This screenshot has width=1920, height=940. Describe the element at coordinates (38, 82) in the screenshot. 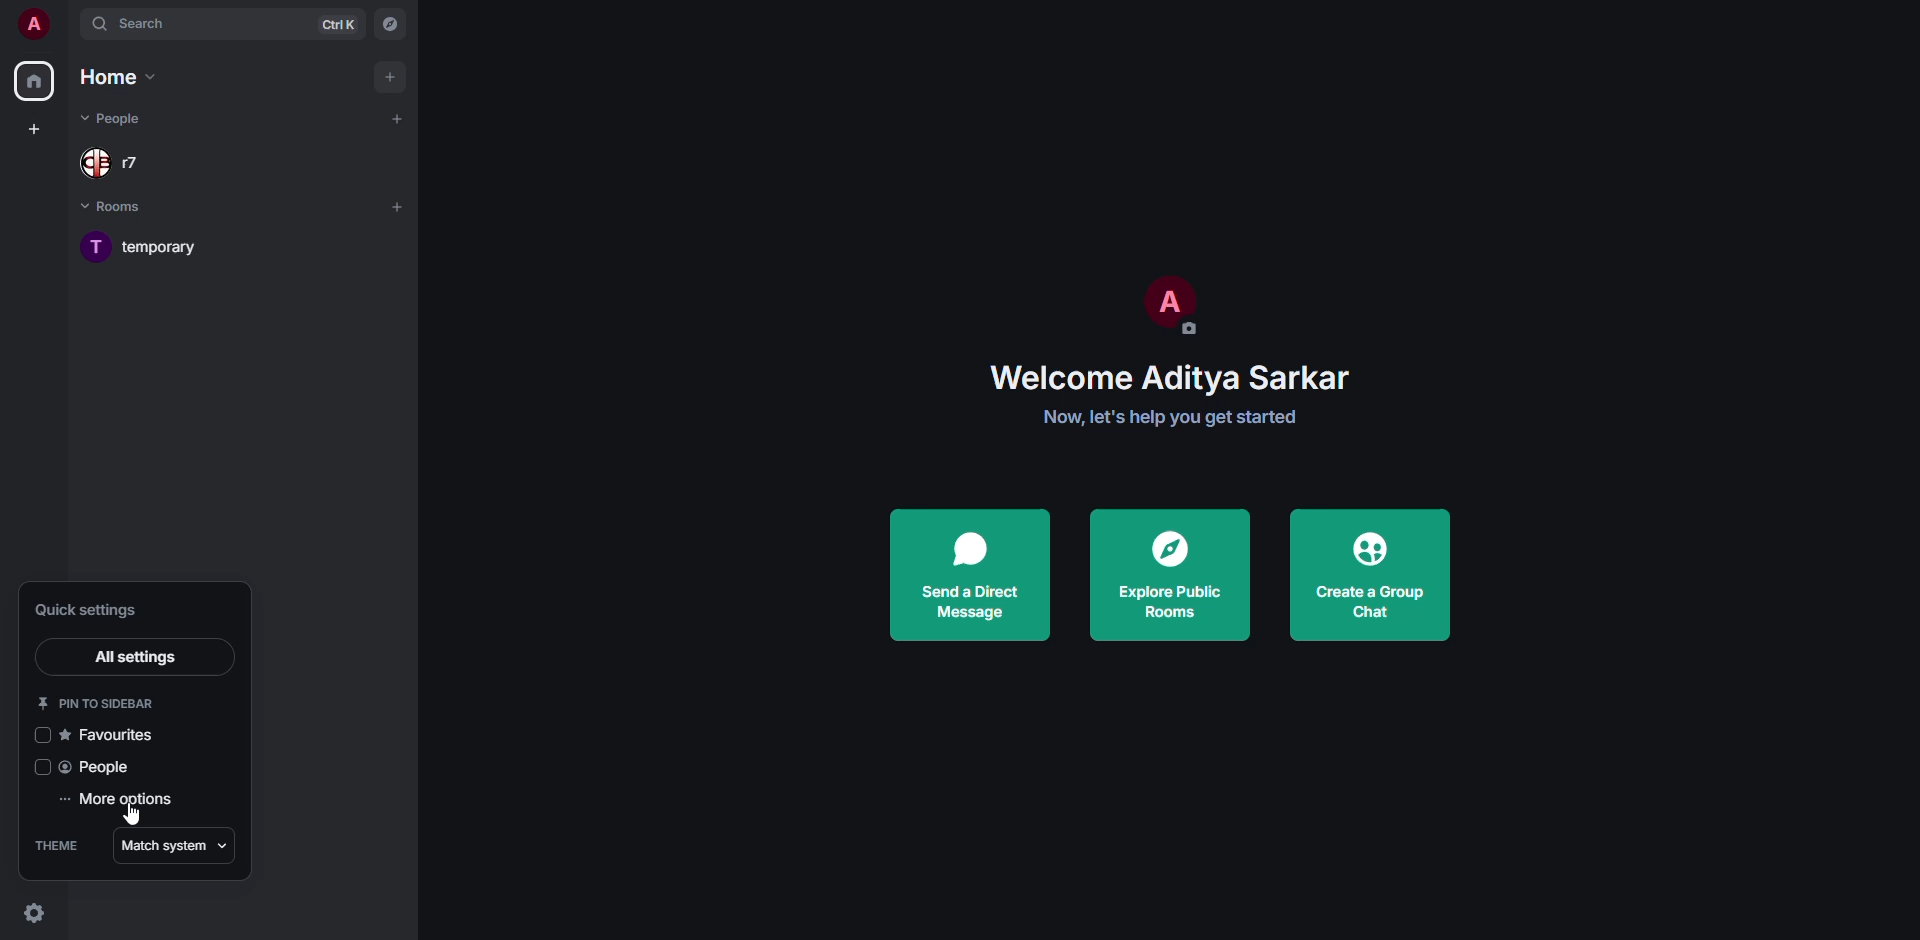

I see `home` at that location.